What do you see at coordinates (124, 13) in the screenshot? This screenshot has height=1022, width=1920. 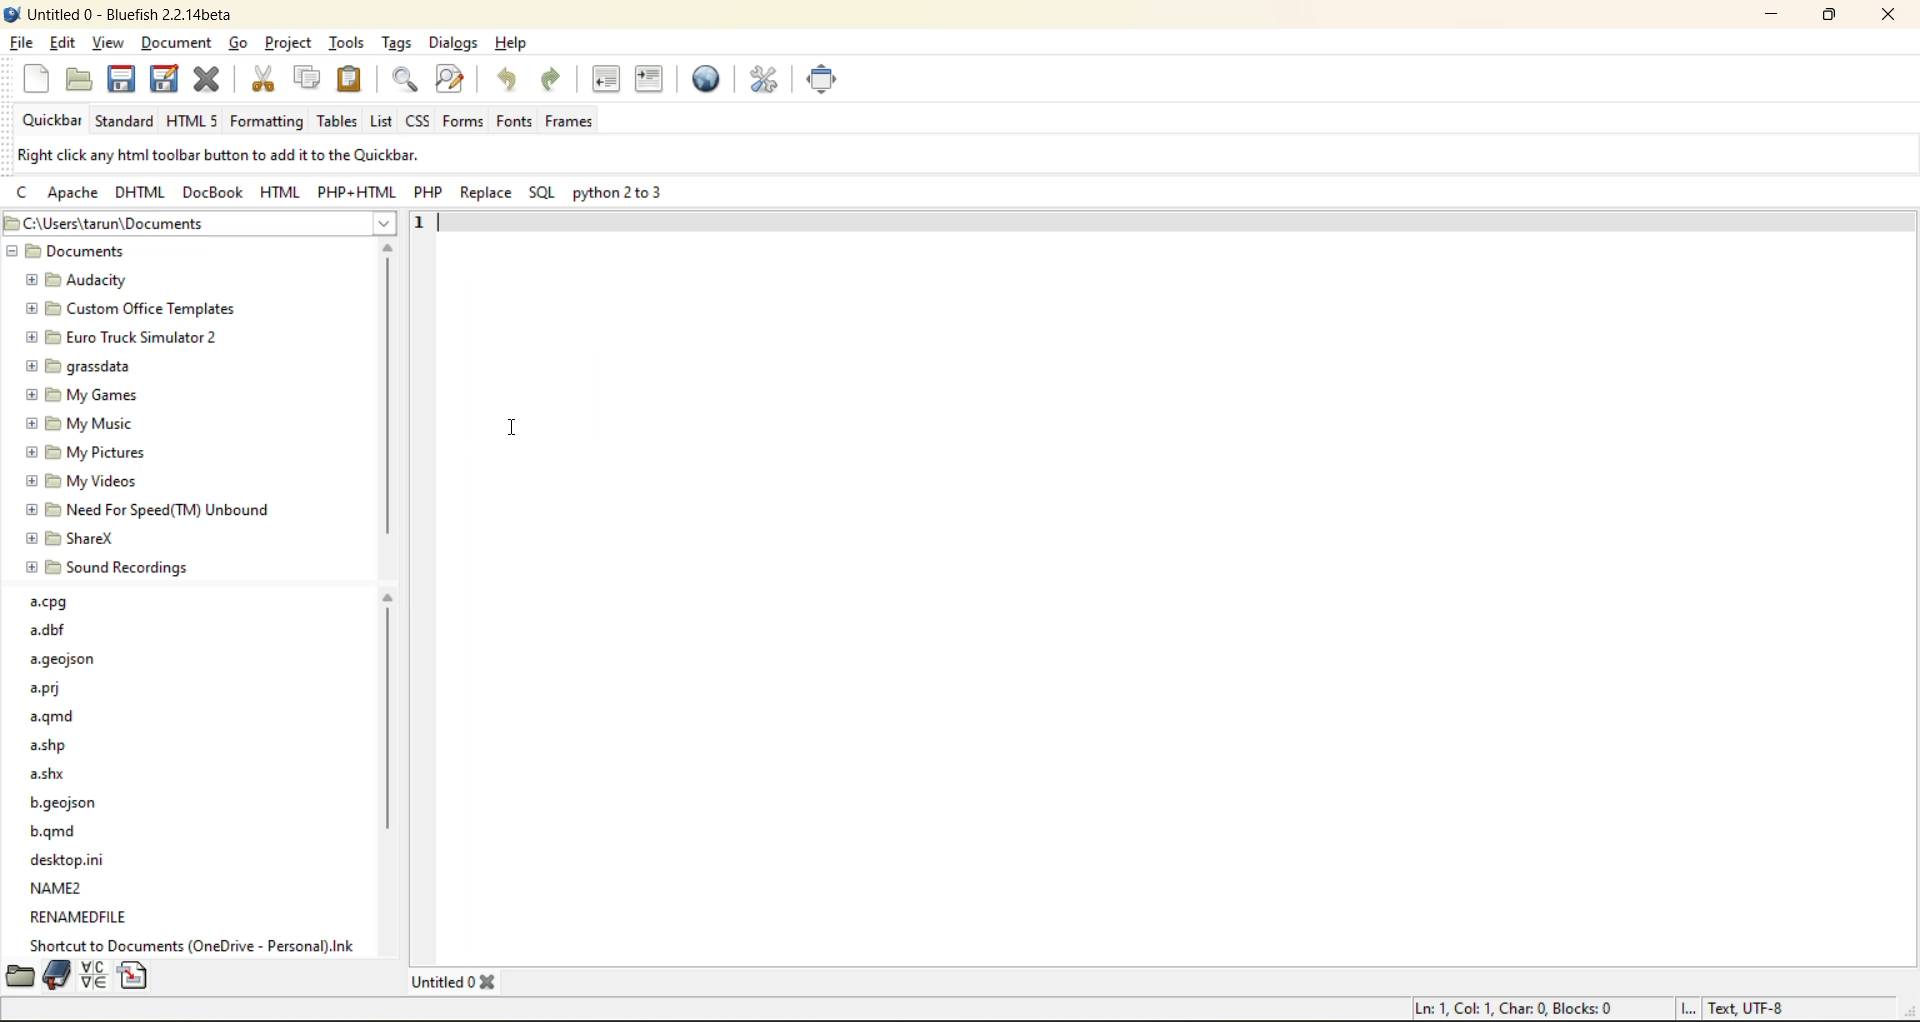 I see `Untitled 0 - Bluefish 2.2.14beta` at bounding box center [124, 13].